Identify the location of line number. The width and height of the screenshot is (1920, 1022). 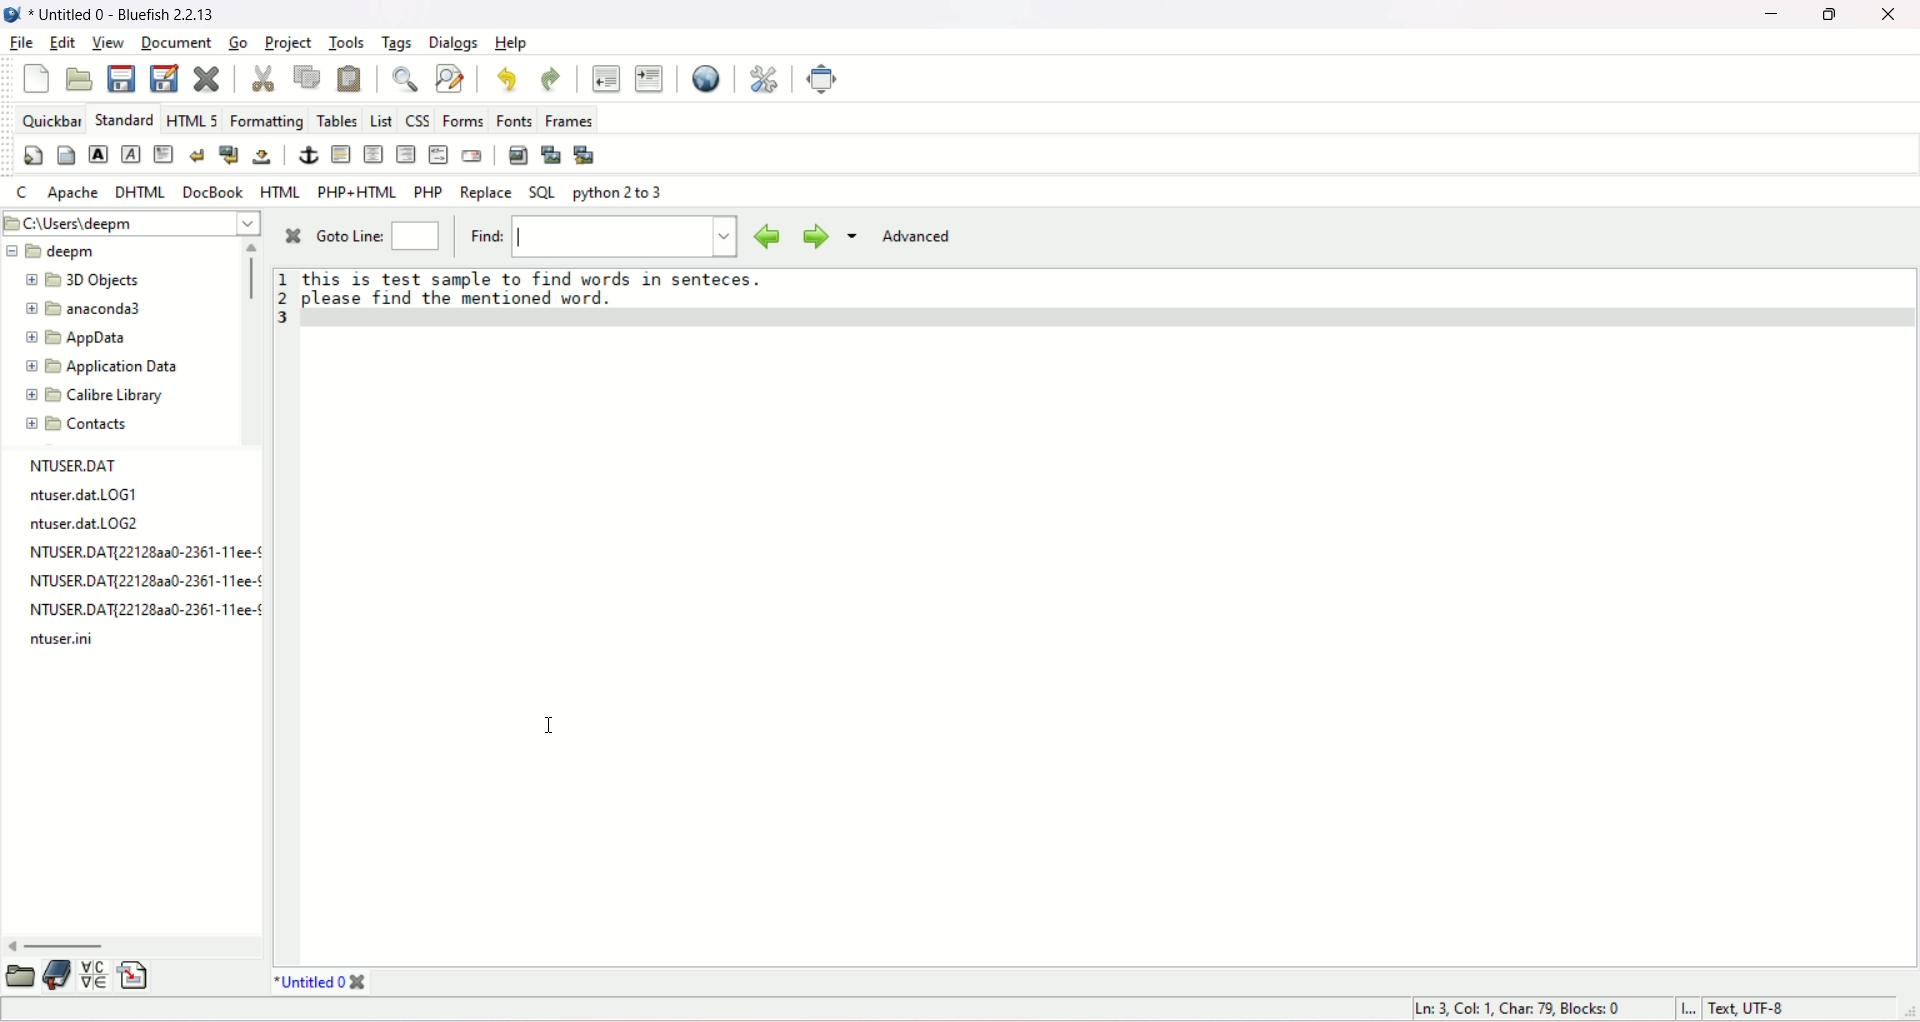
(281, 299).